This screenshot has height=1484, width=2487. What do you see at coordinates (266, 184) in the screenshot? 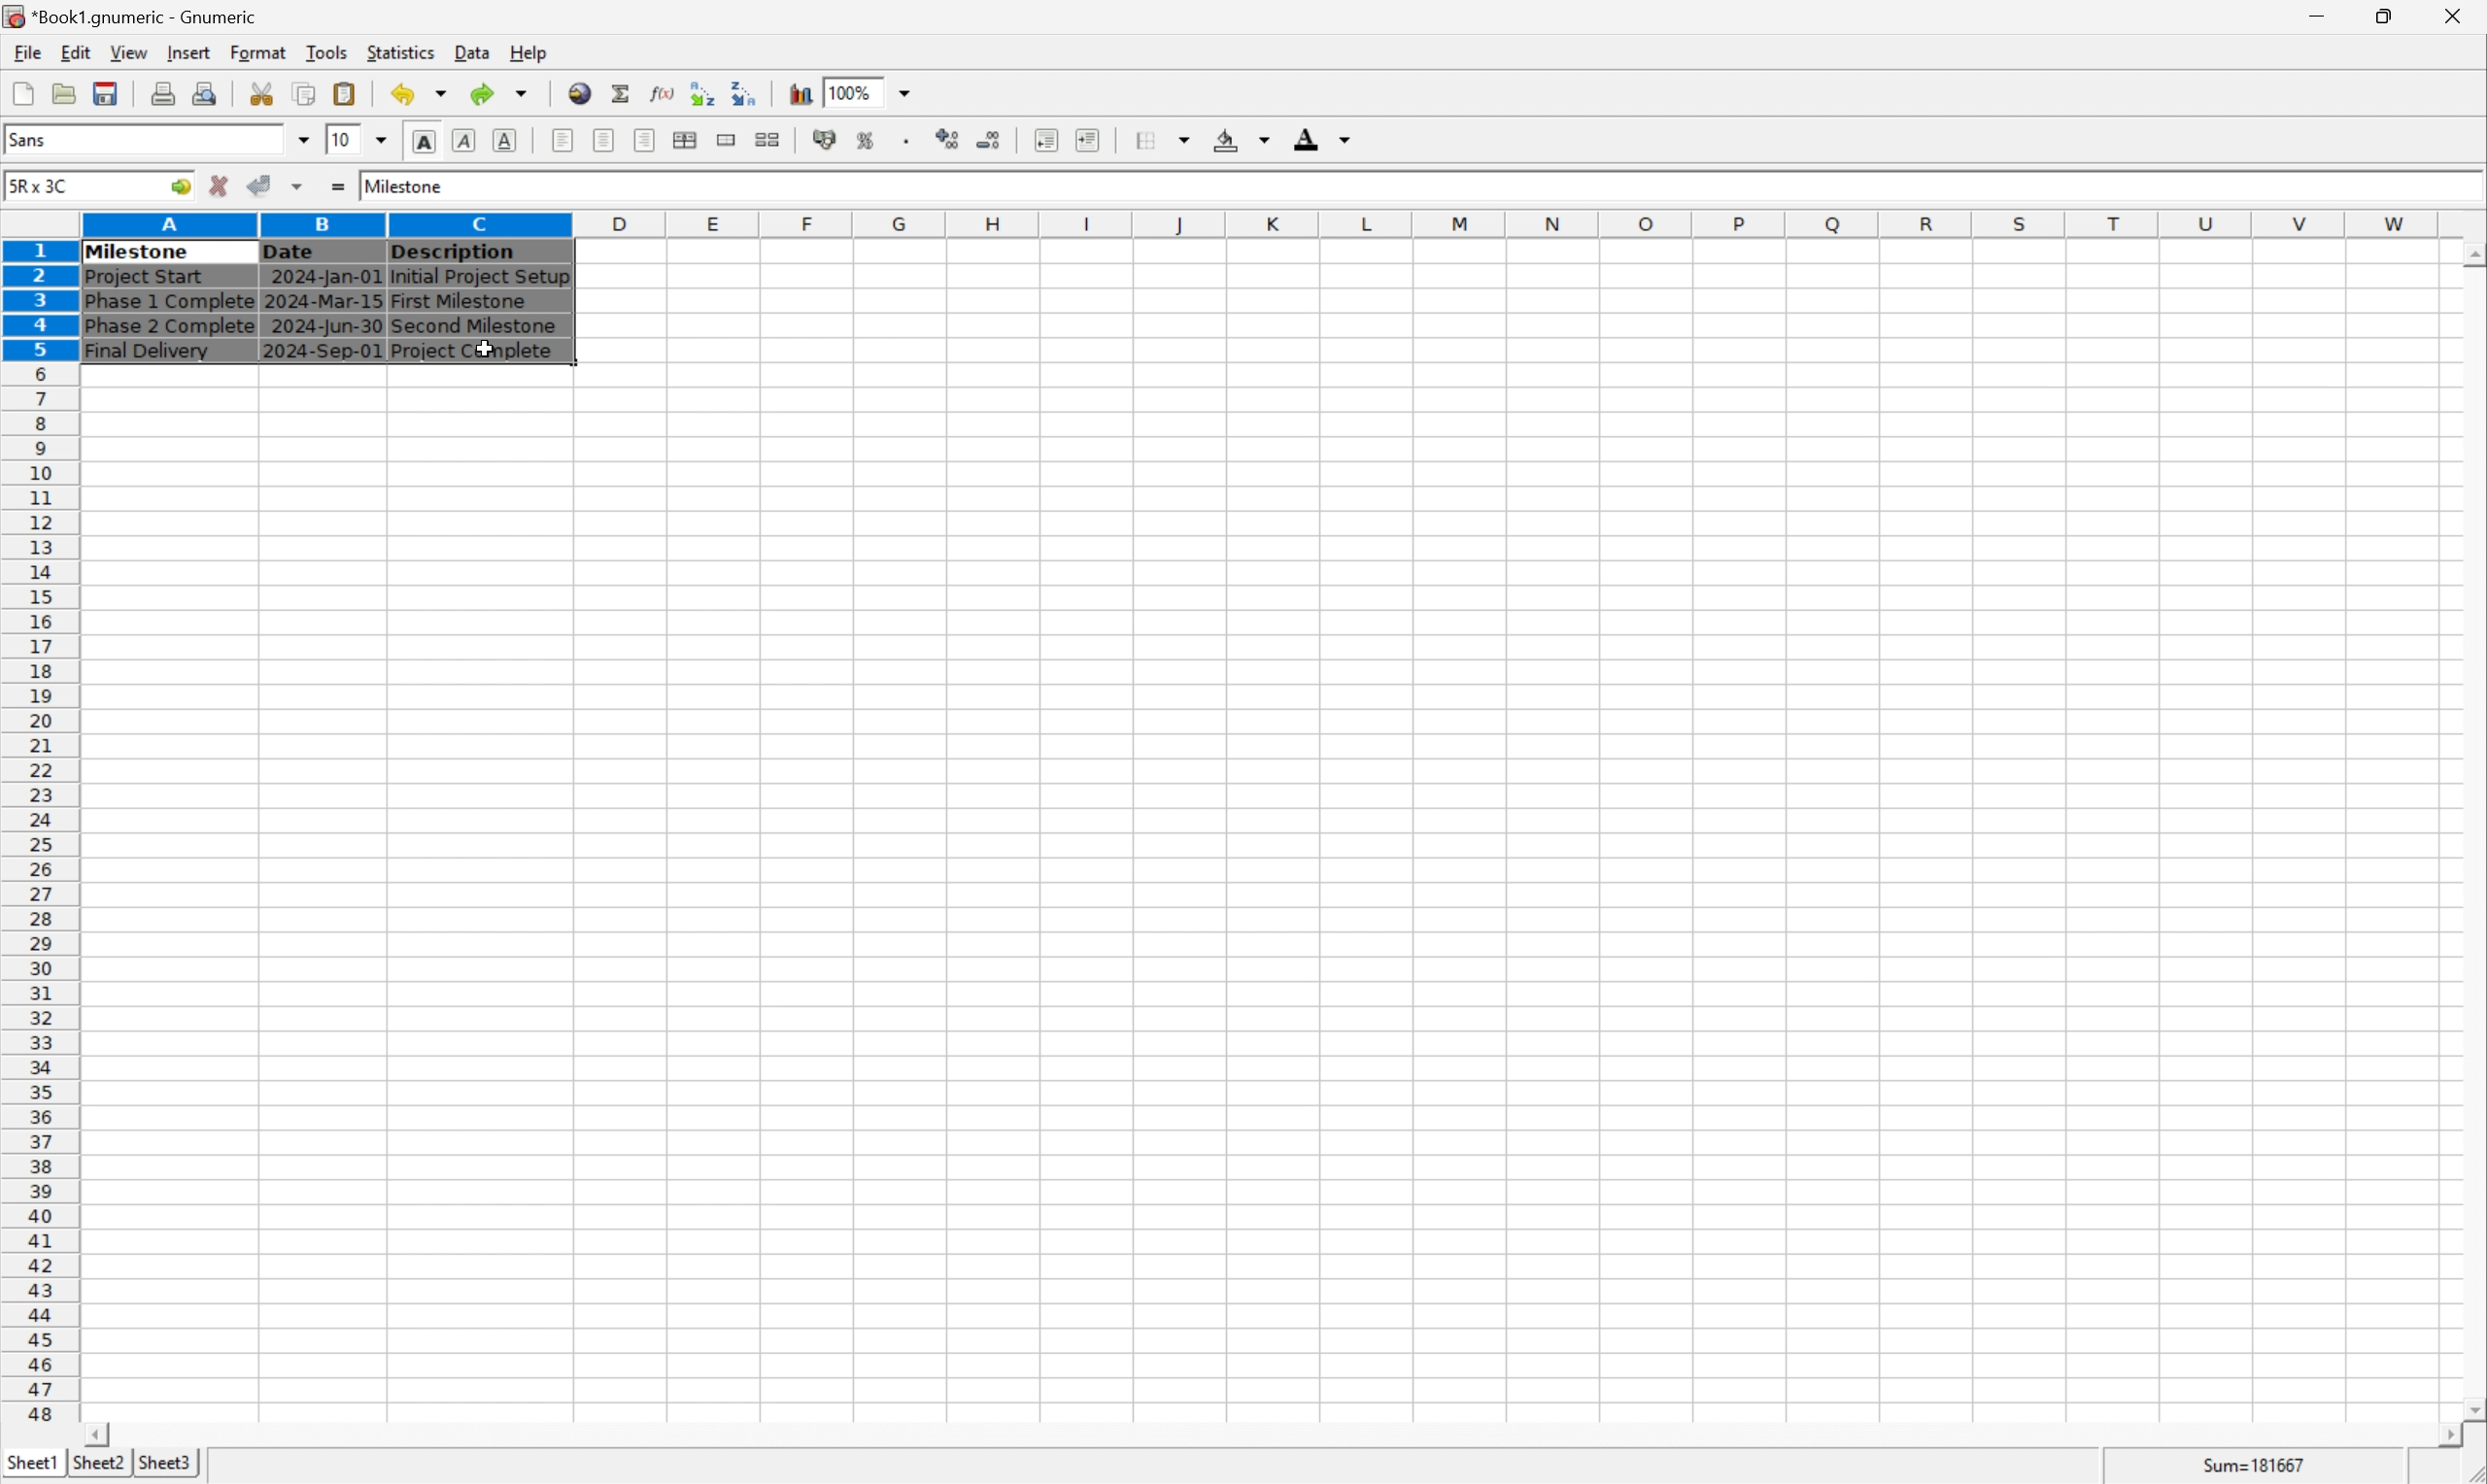
I see `accept changes` at bounding box center [266, 184].